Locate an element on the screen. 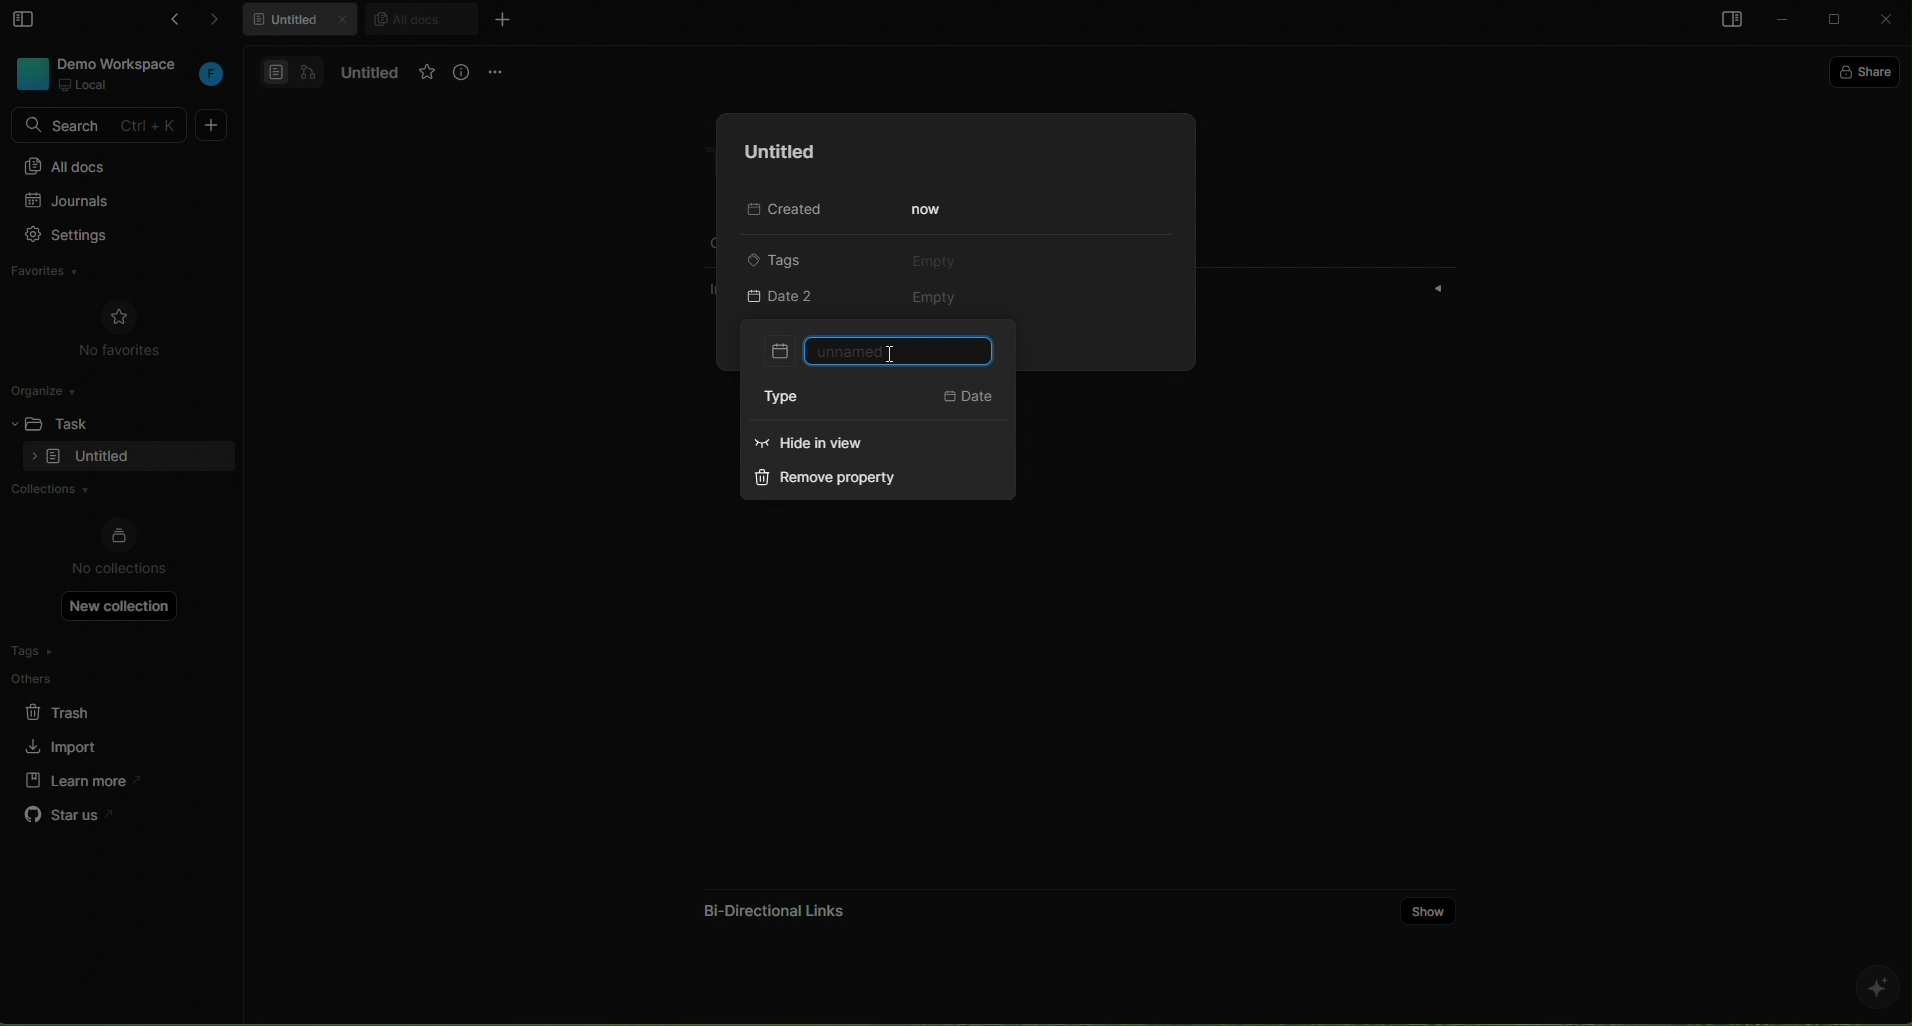 The width and height of the screenshot is (1912, 1026). all docs is located at coordinates (420, 18).